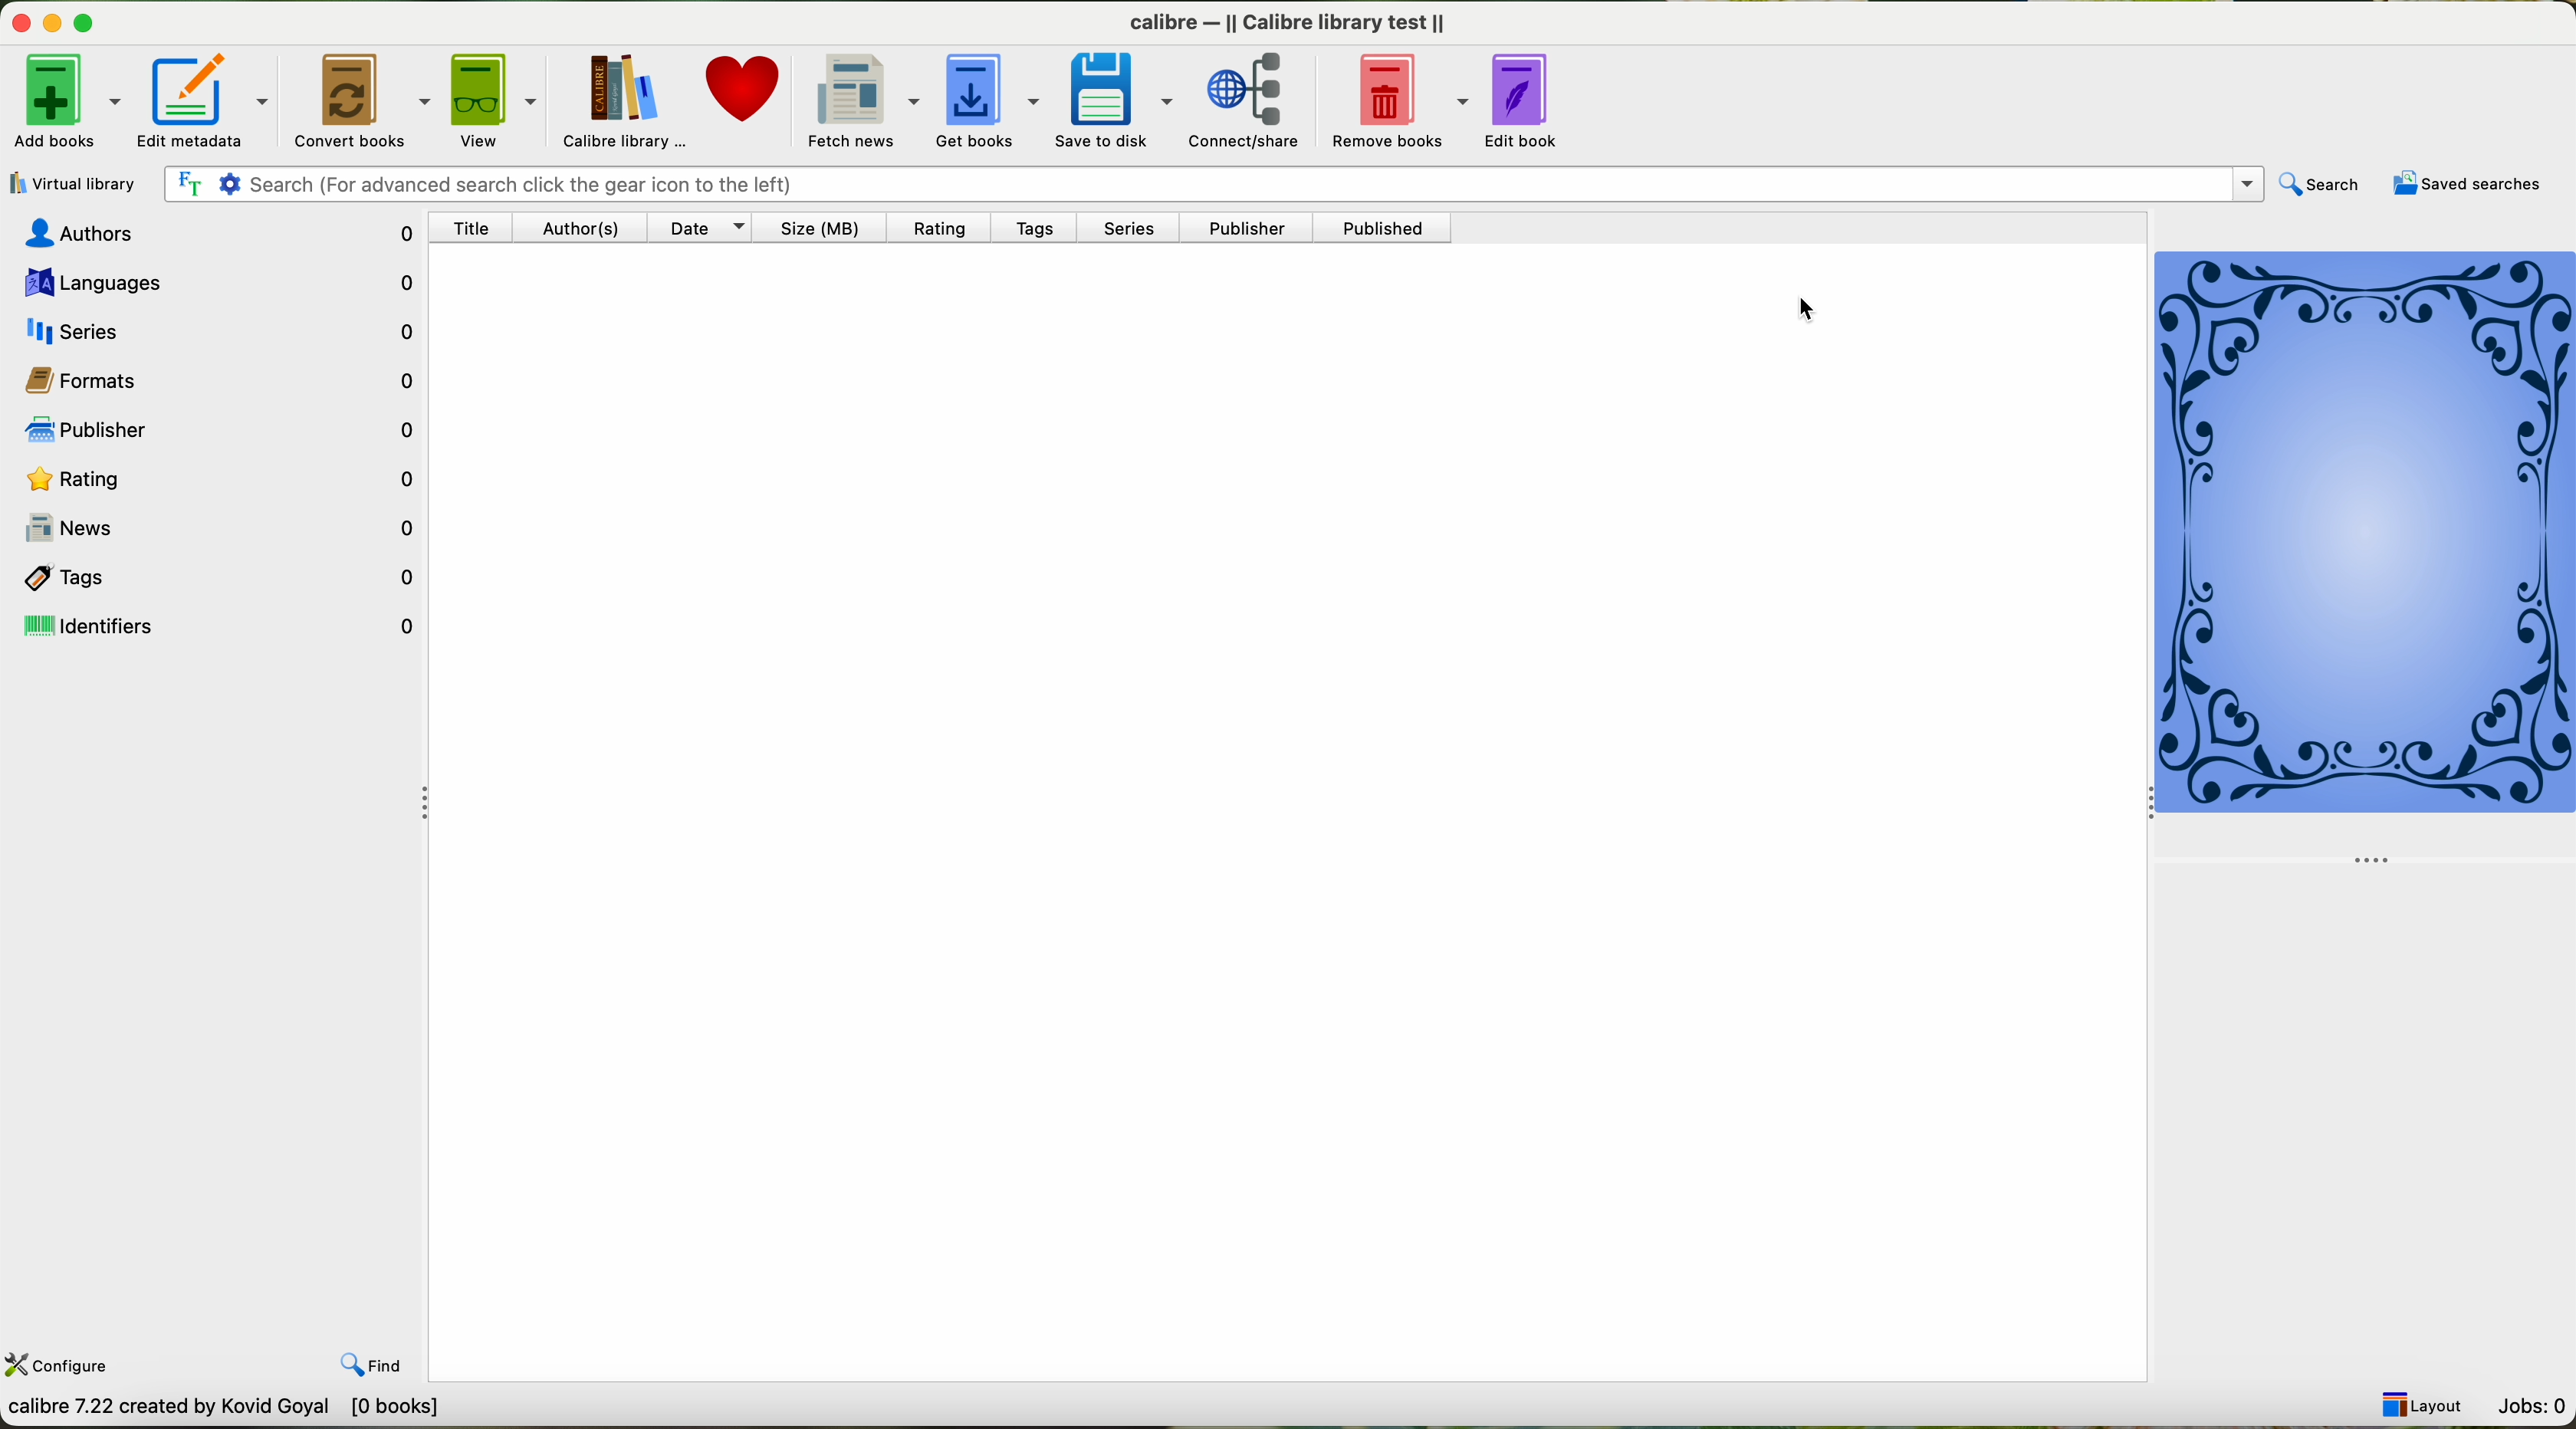  Describe the element at coordinates (2529, 1401) in the screenshot. I see `Jobs: 0` at that location.